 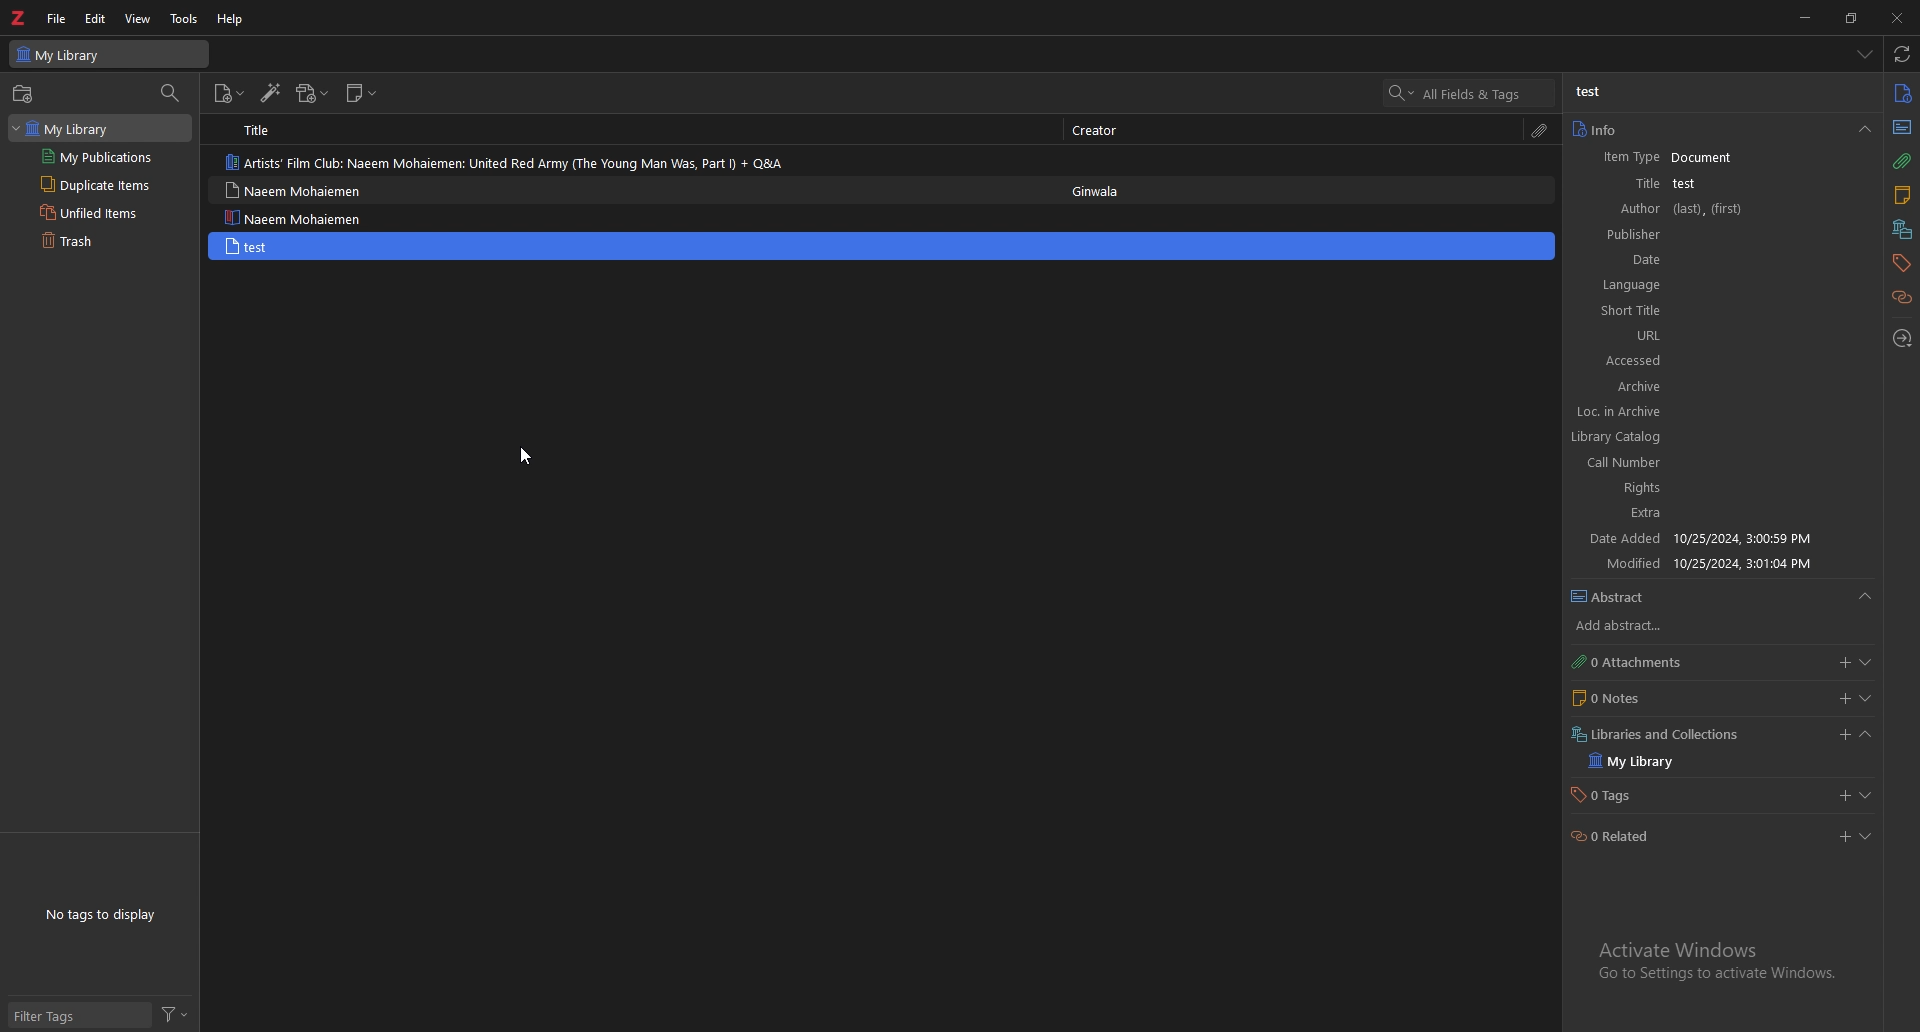 What do you see at coordinates (1876, 601) in the screenshot?
I see `Menu` at bounding box center [1876, 601].